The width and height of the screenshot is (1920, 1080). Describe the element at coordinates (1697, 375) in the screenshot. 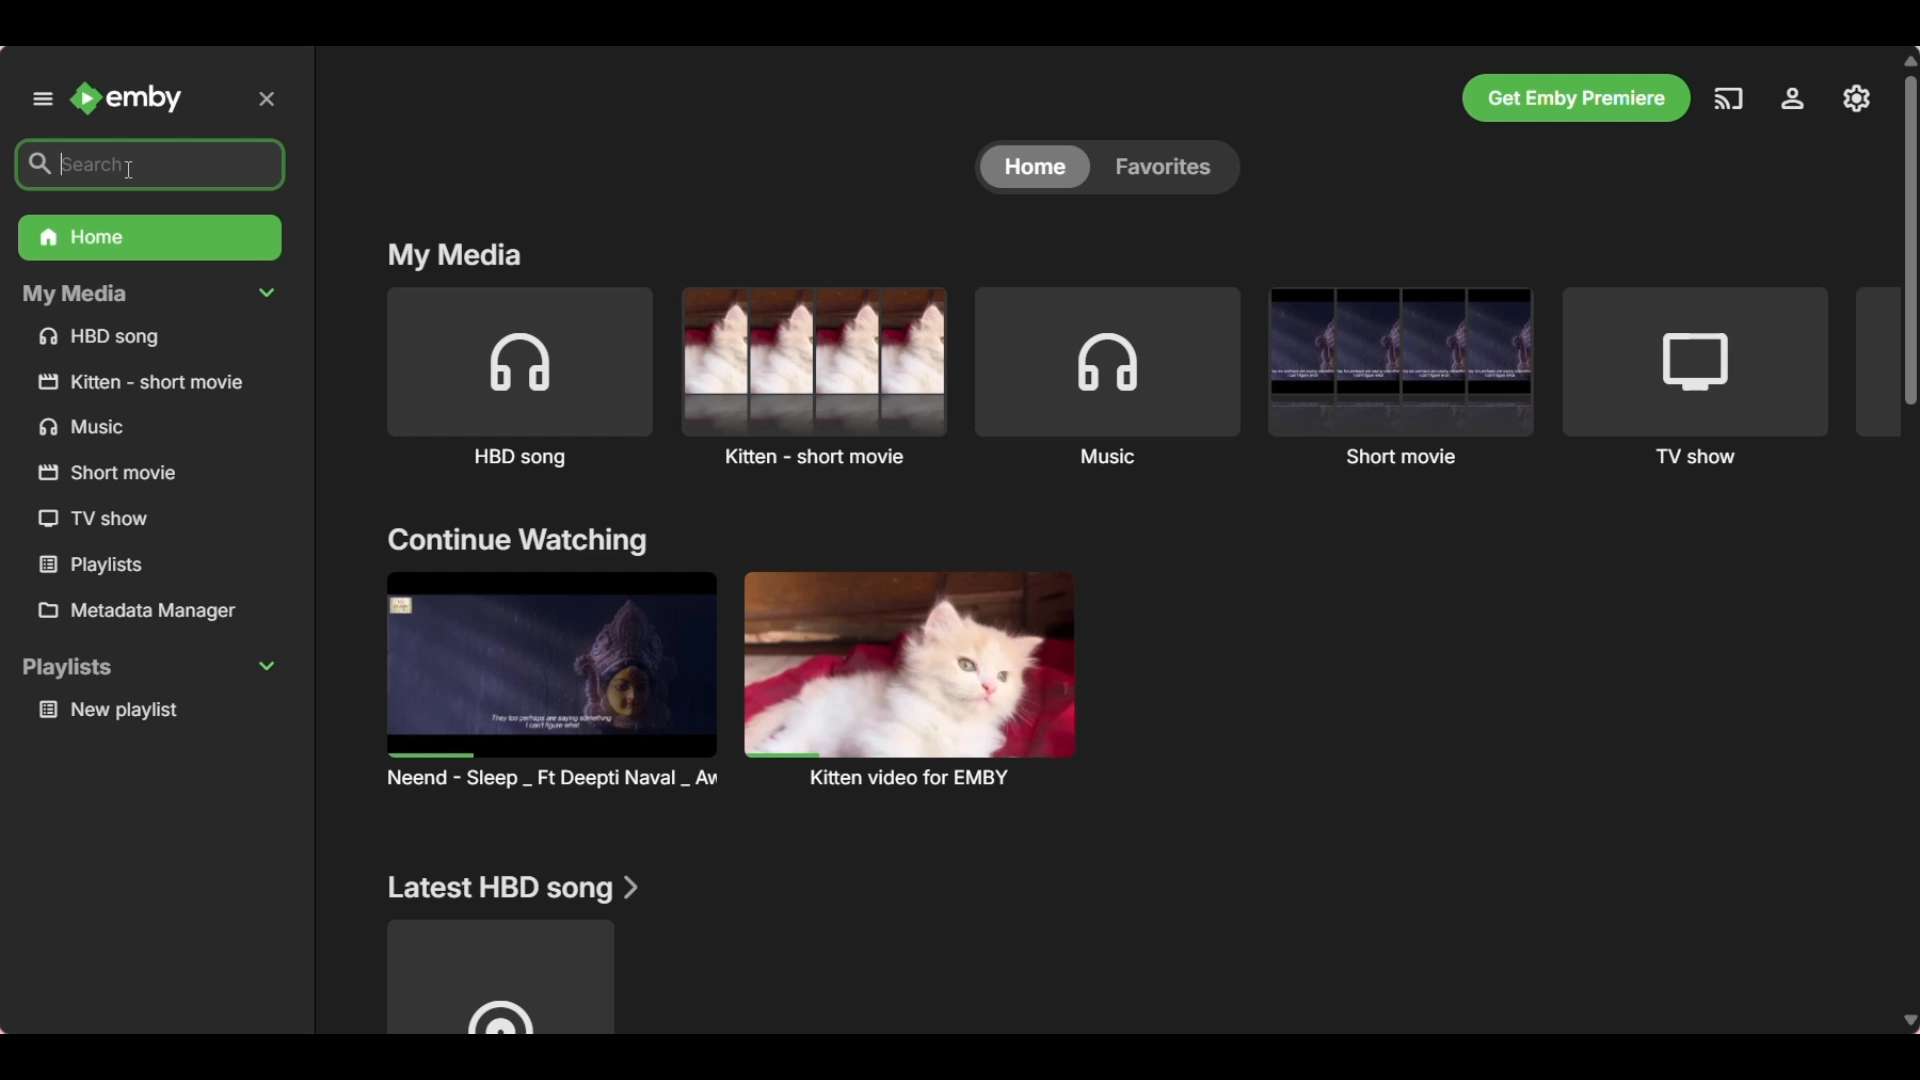

I see `TV show` at that location.